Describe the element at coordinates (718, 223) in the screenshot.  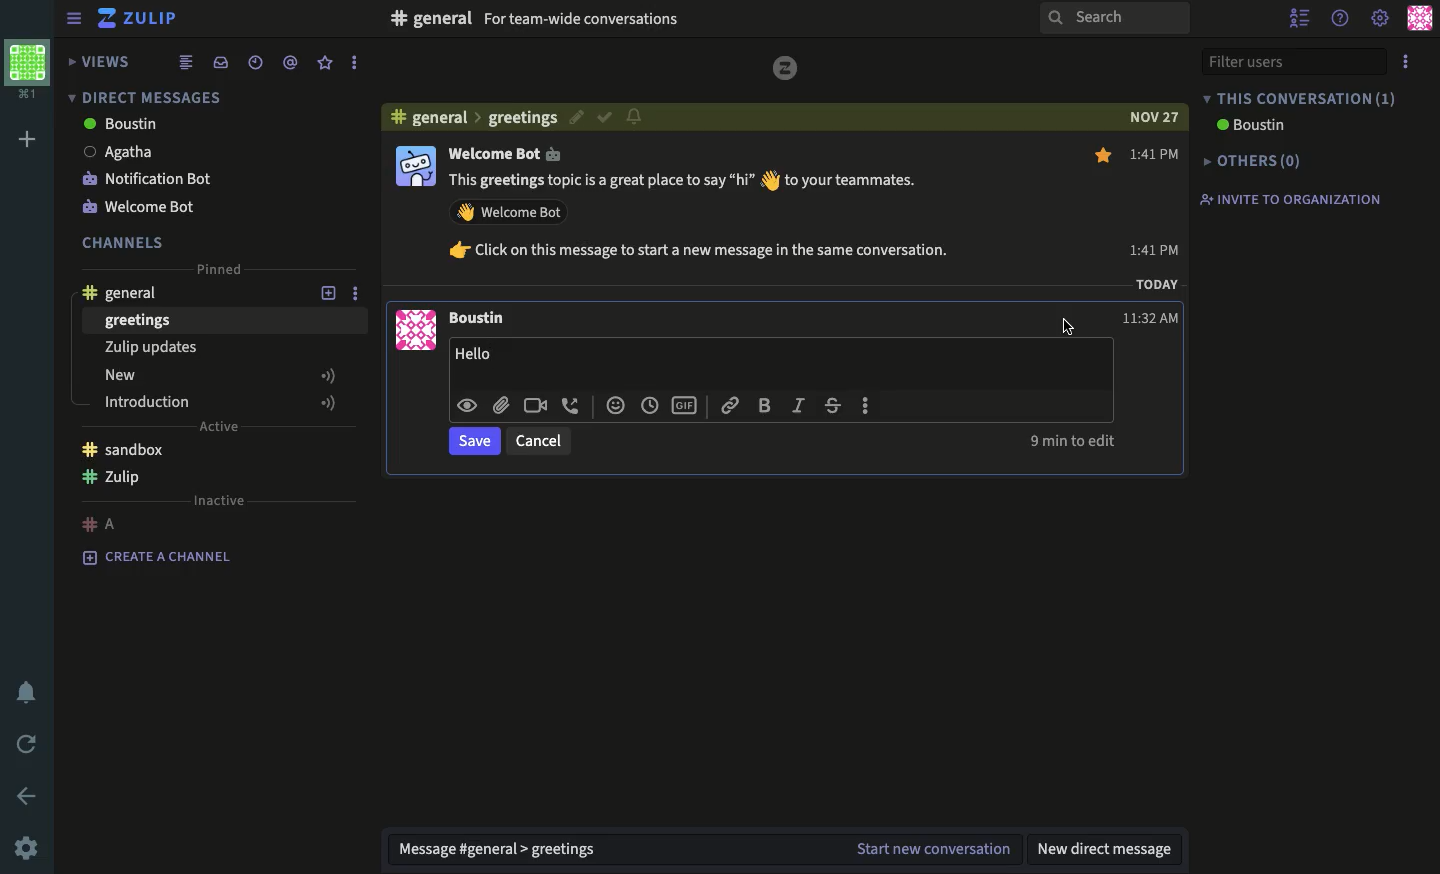
I see `This greetings topic is a great place to say “hi”  to your teammates. Welcome back. Click on this message to start a new message in the same conversation.` at that location.